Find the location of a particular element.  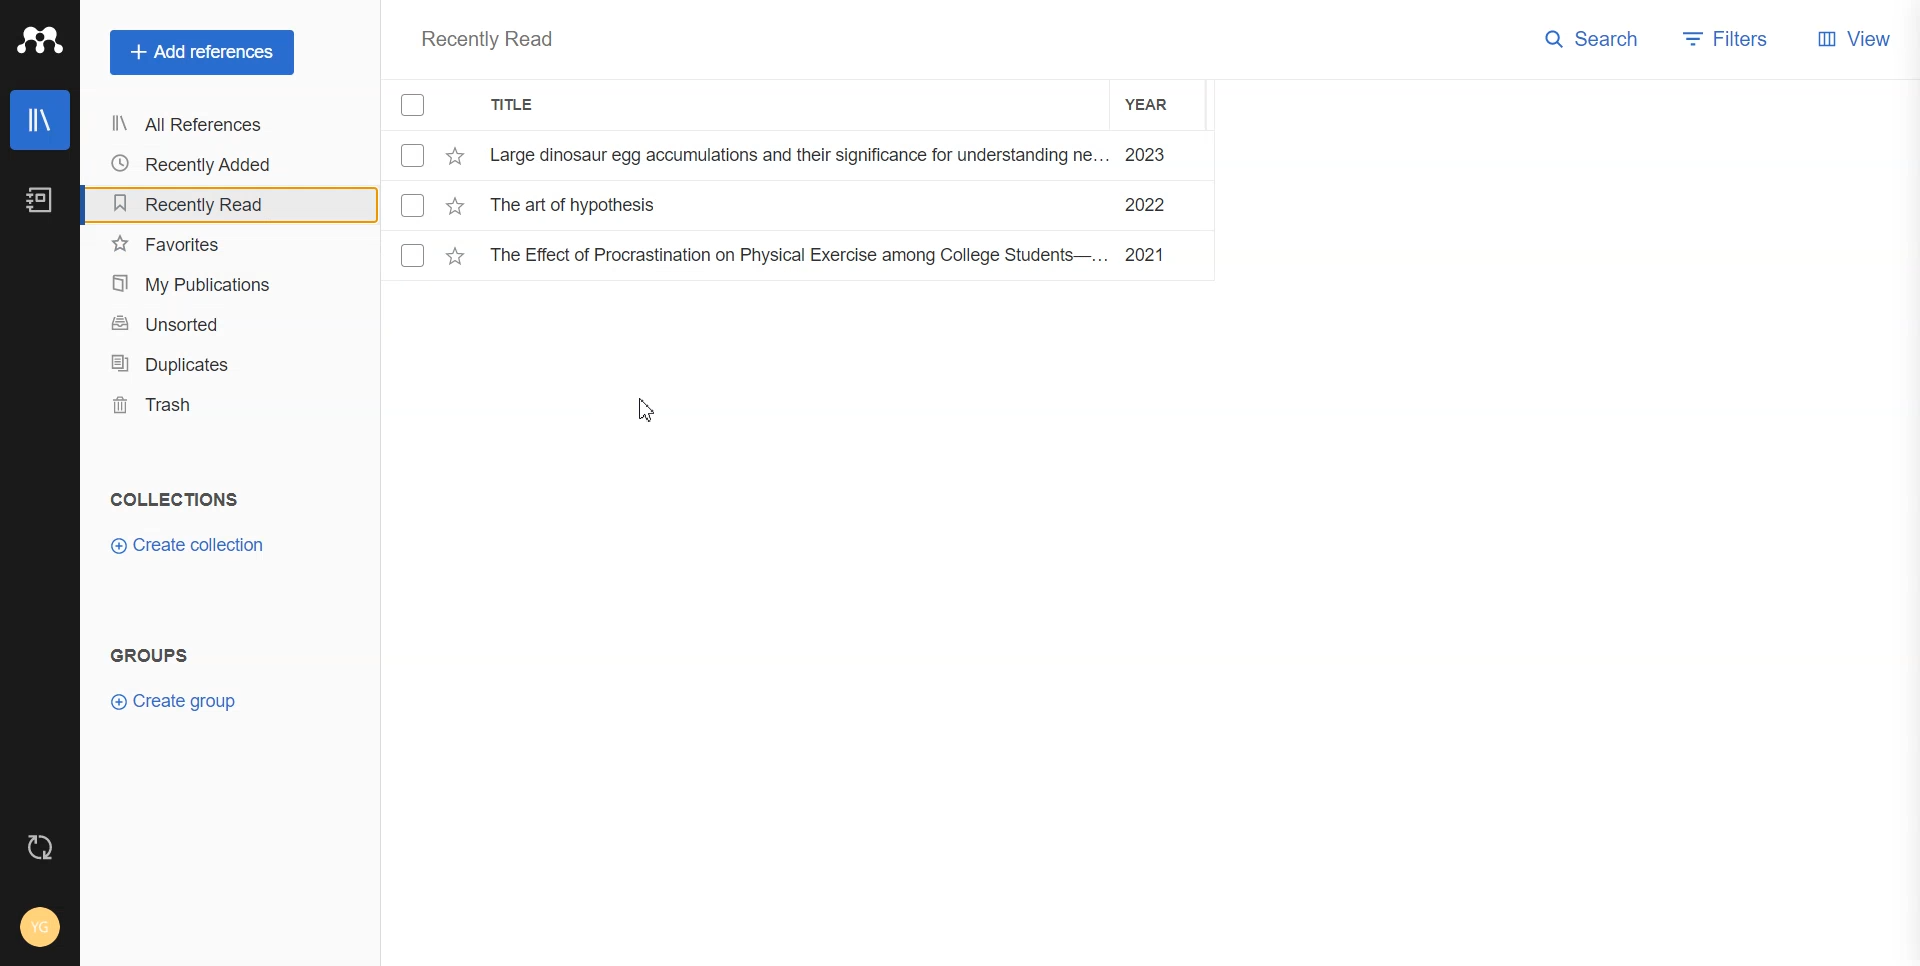

Logo is located at coordinates (39, 41).